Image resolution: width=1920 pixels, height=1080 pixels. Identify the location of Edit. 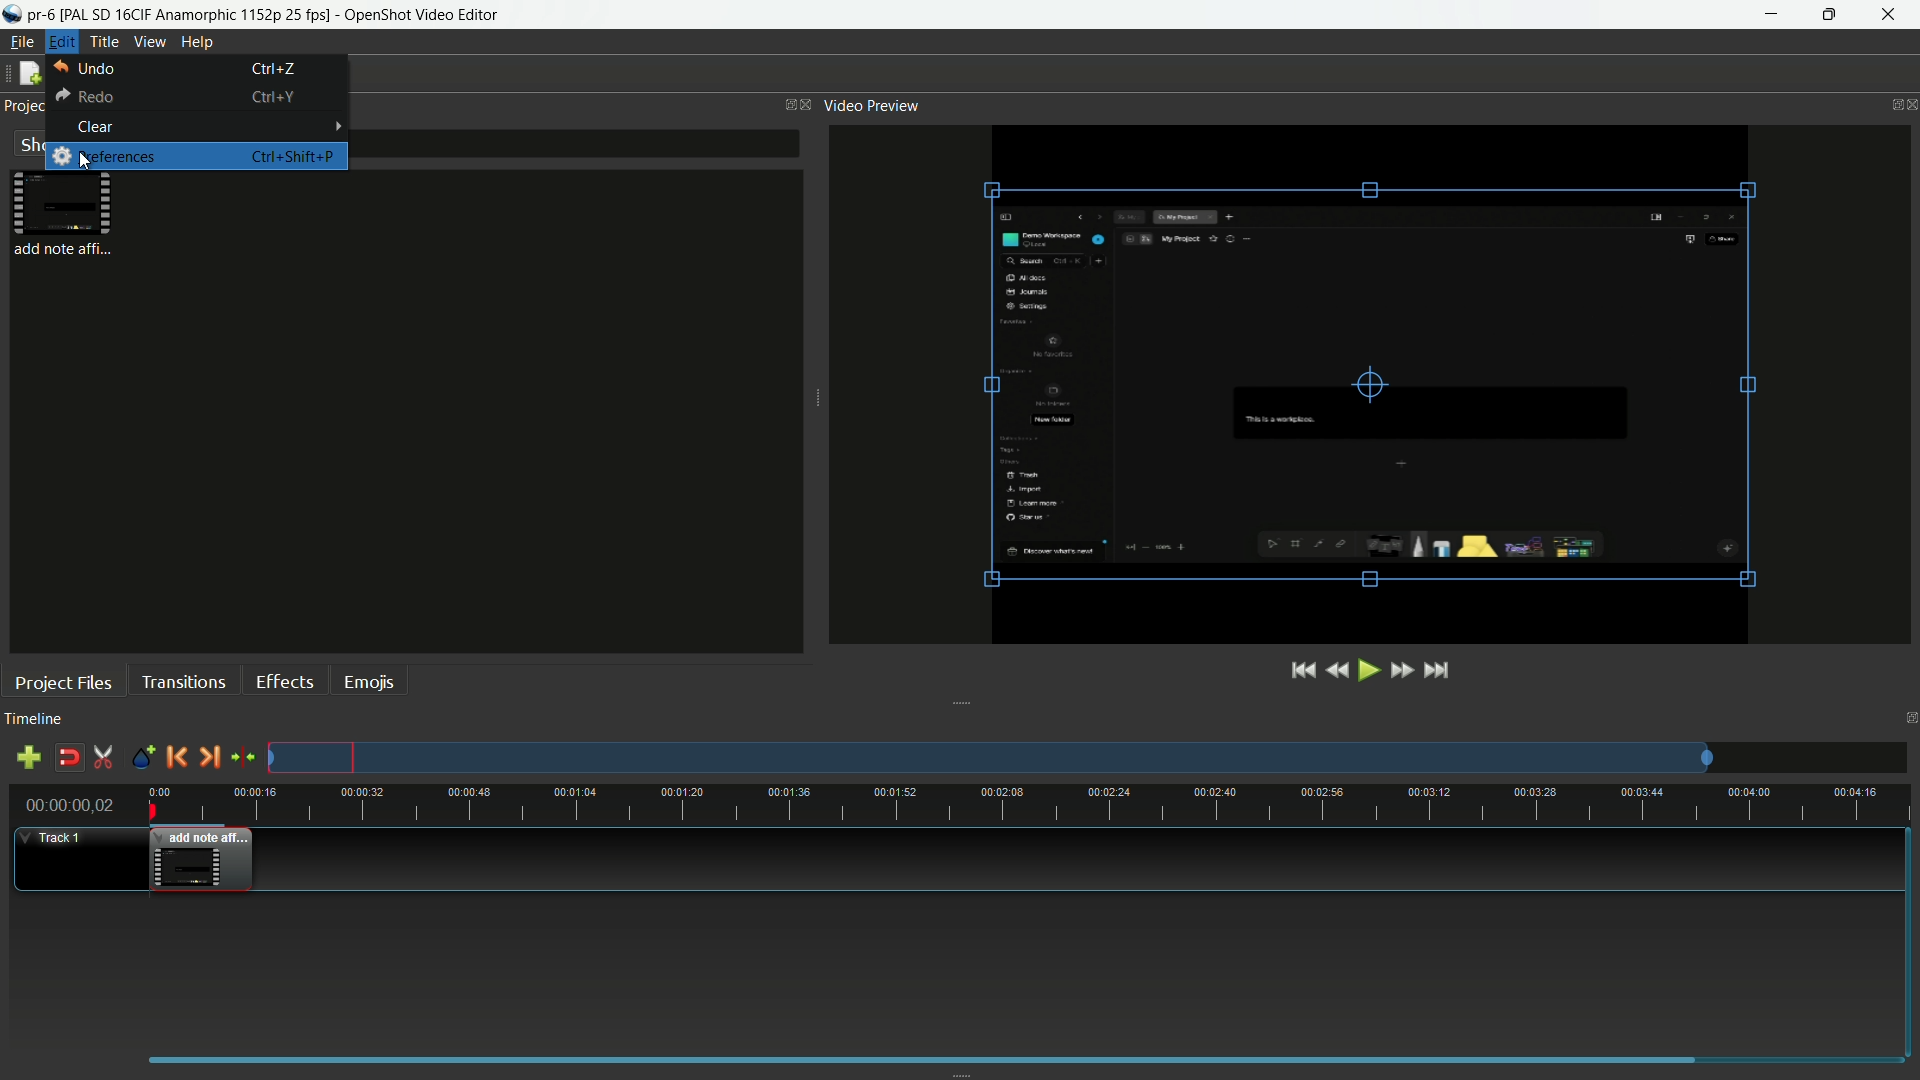
(66, 43).